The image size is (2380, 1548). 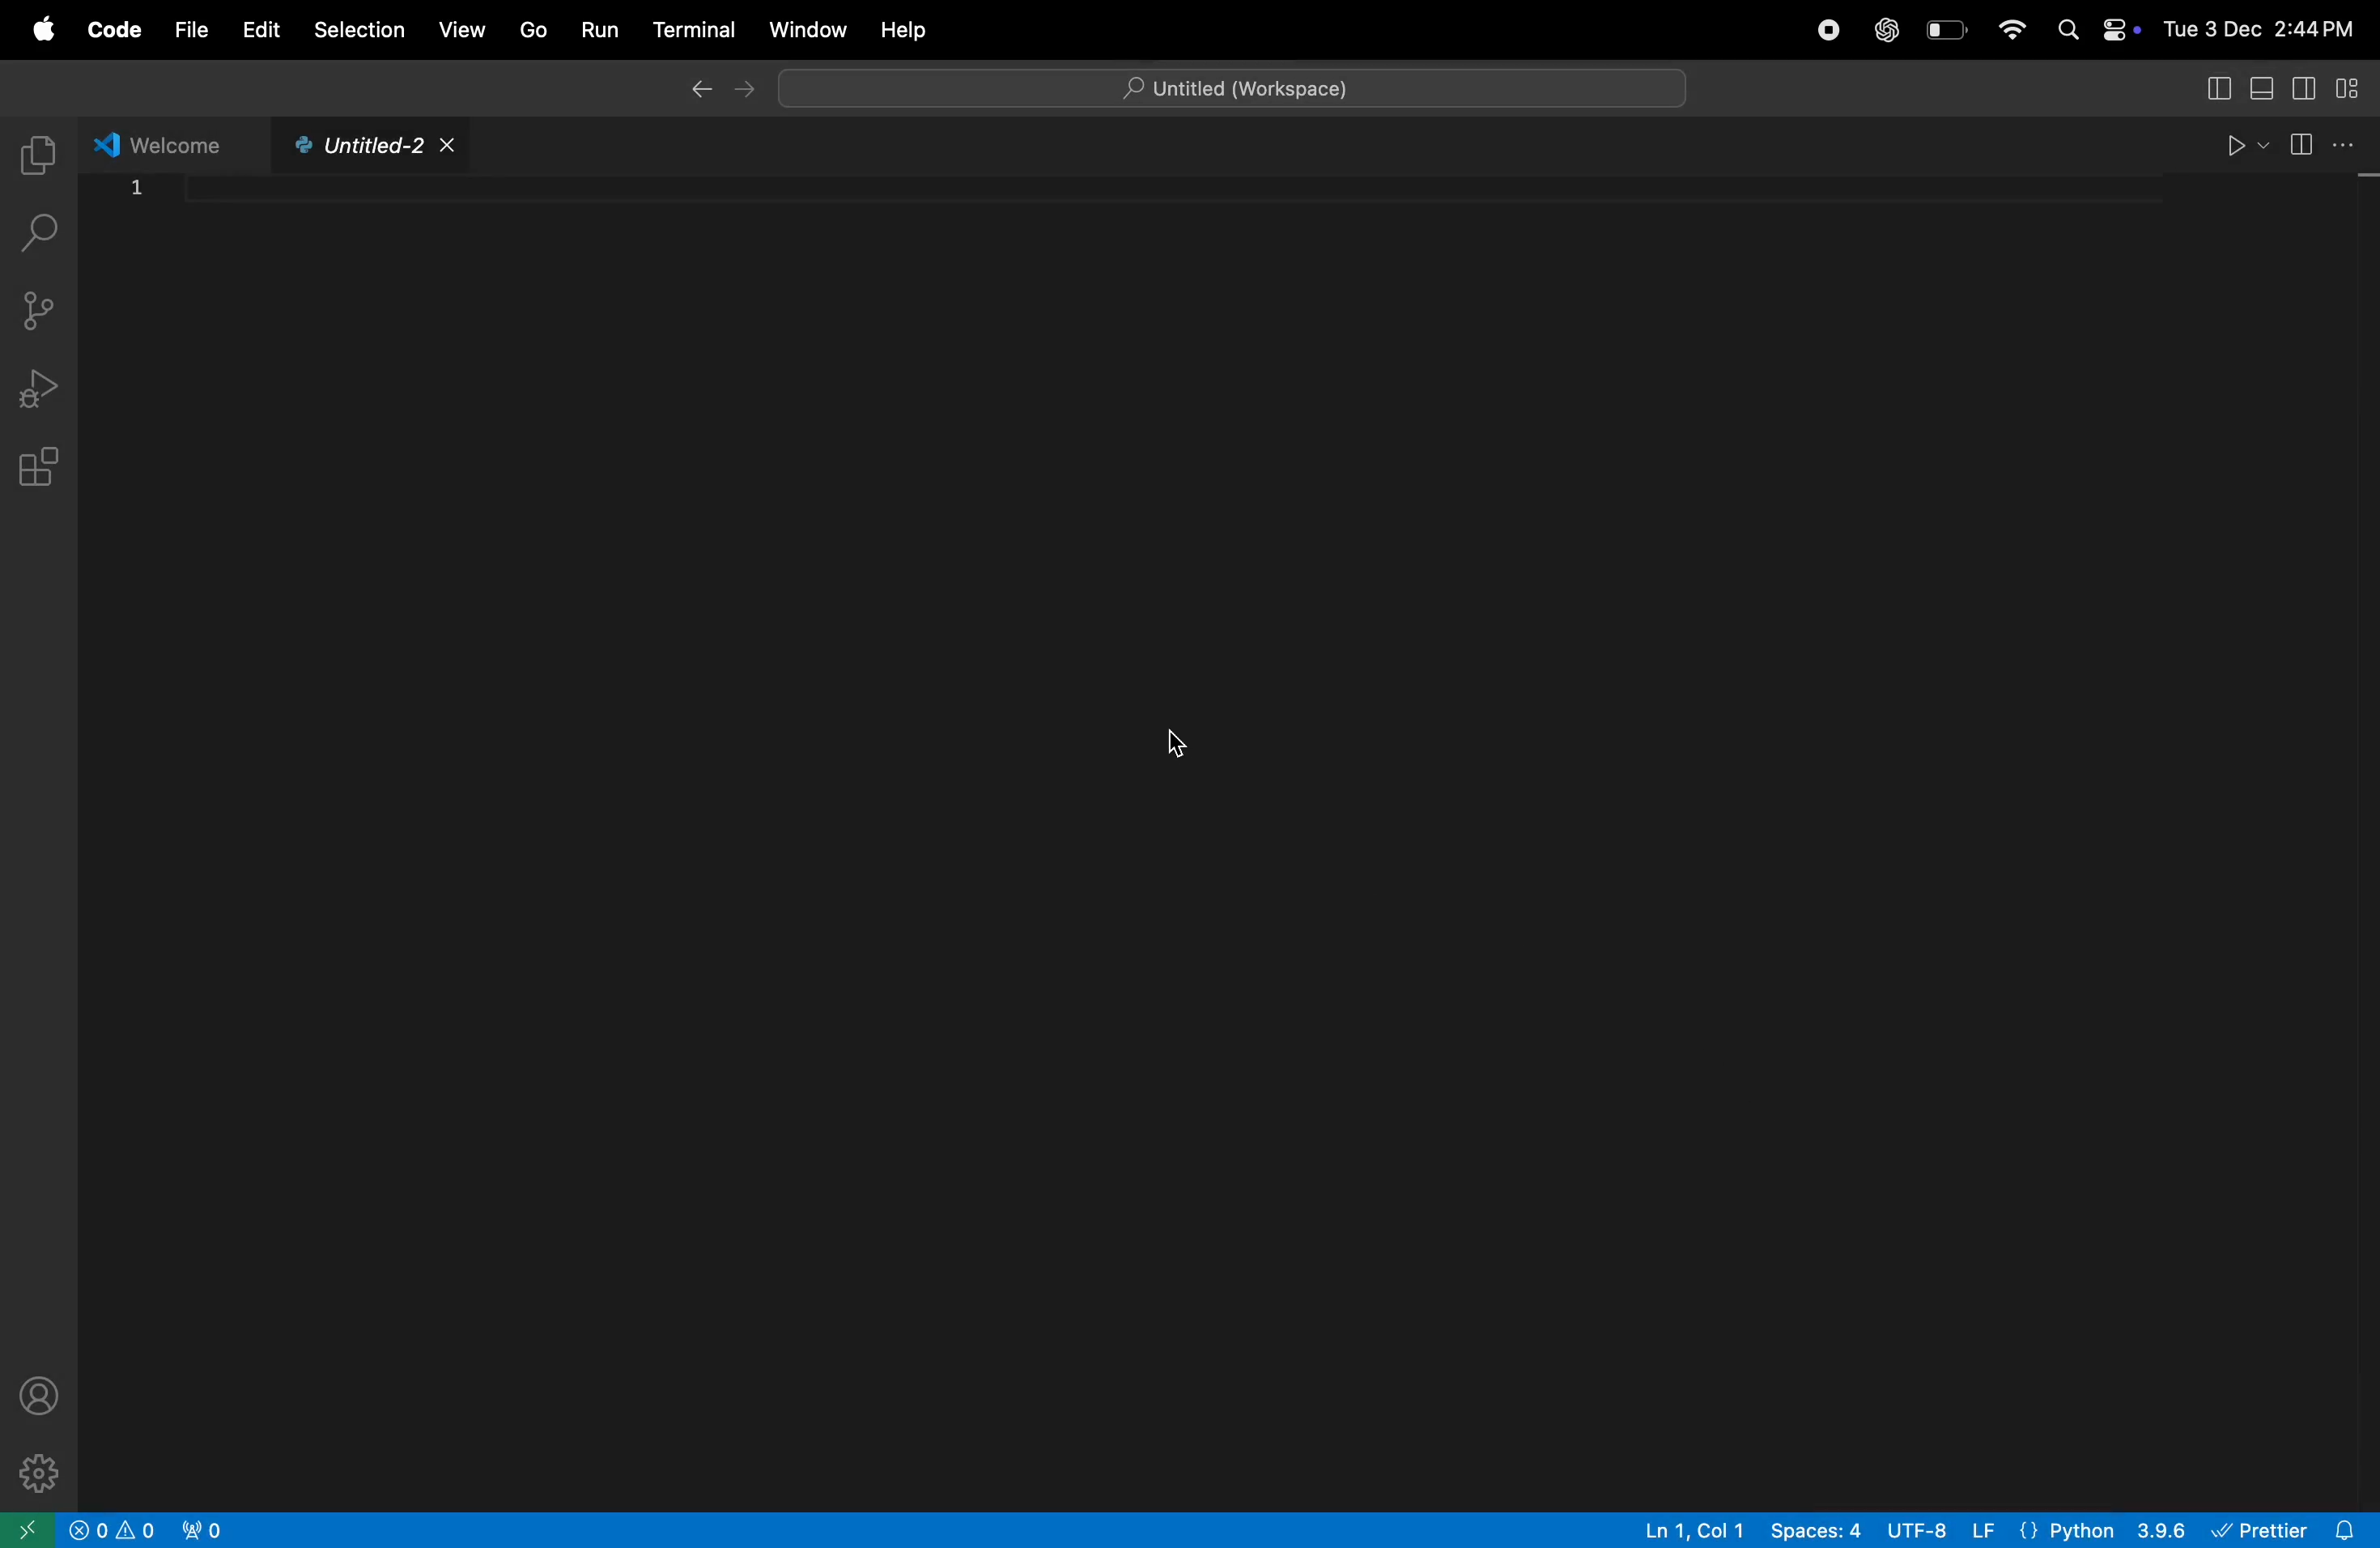 I want to click on go, so click(x=530, y=28).